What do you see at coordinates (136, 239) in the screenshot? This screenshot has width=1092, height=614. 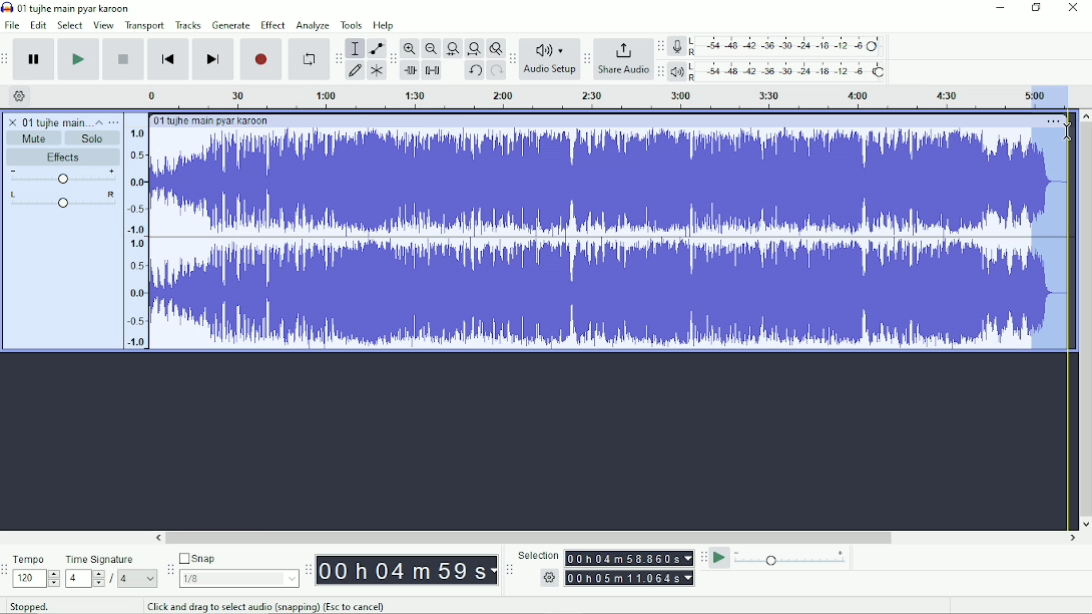 I see `amplitude scale` at bounding box center [136, 239].